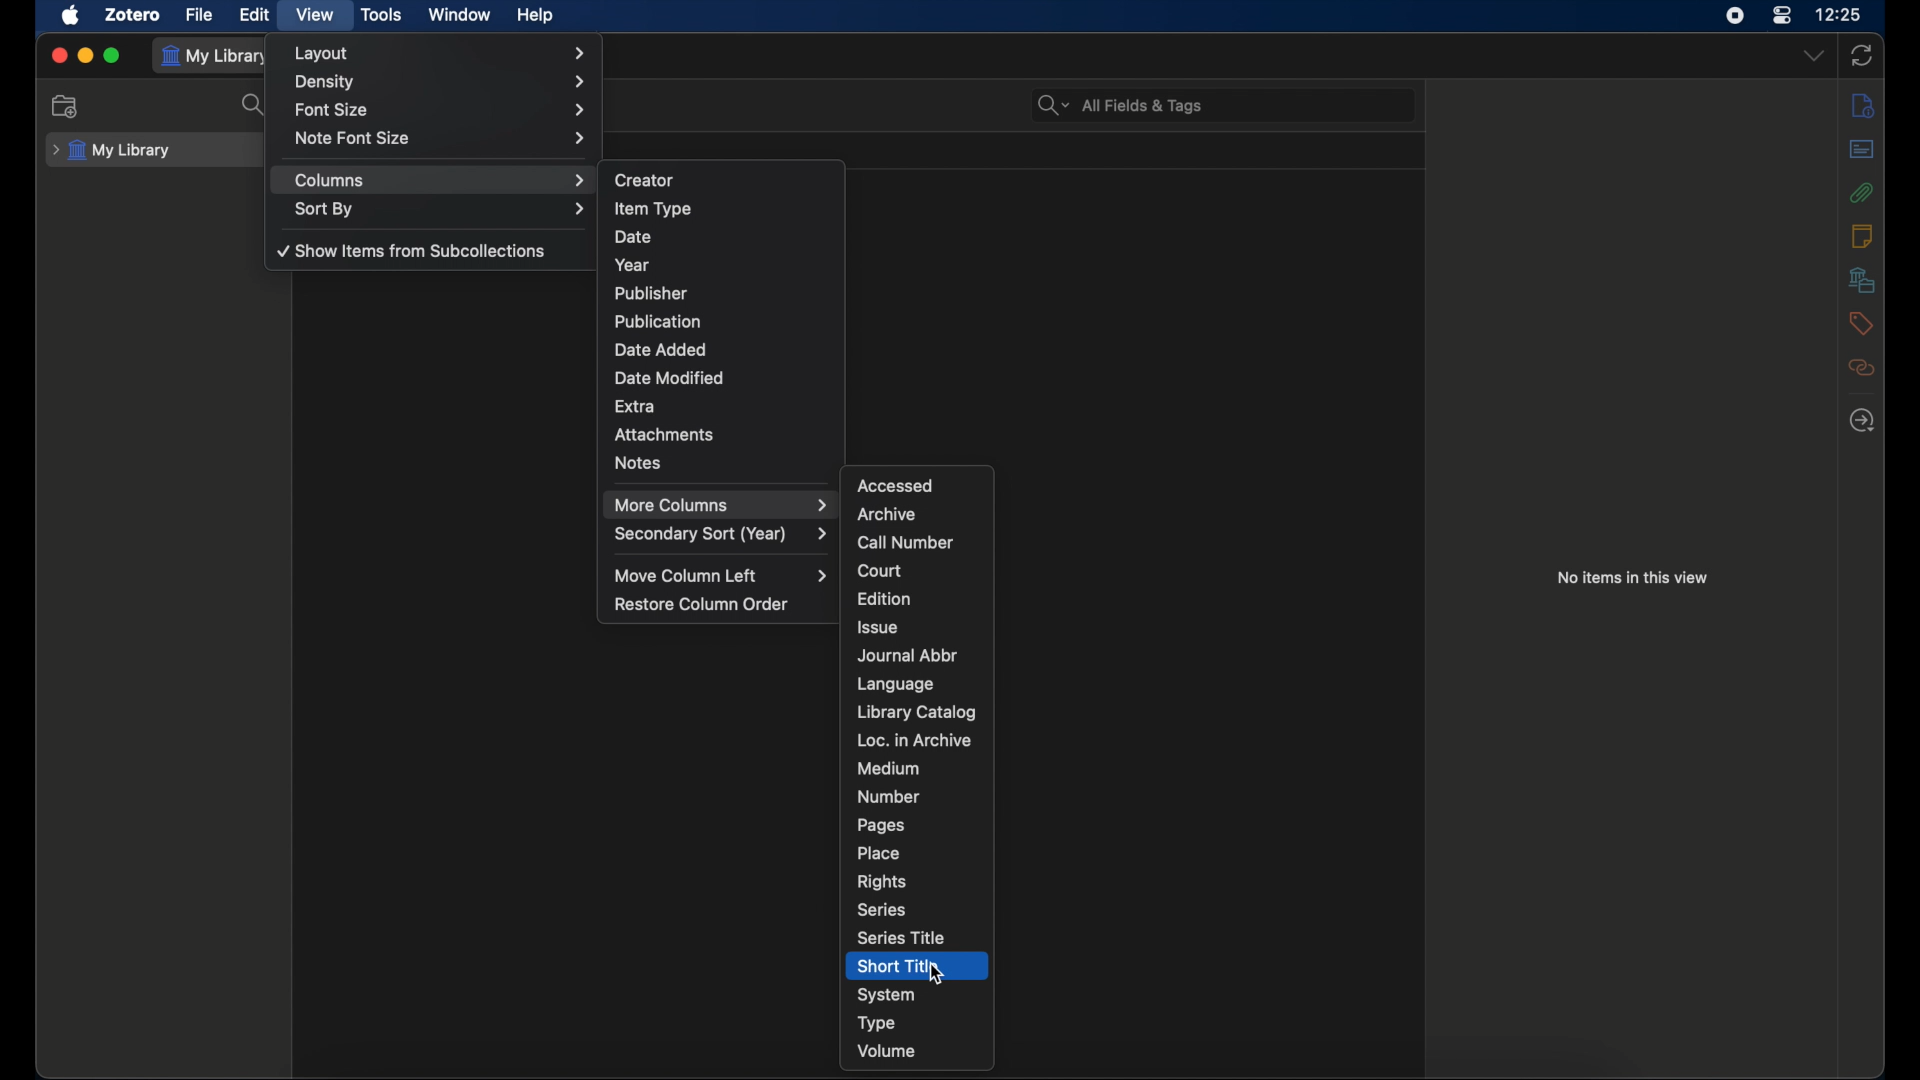 Image resolution: width=1920 pixels, height=1080 pixels. Describe the element at coordinates (409, 250) in the screenshot. I see `show items from subcollections` at that location.